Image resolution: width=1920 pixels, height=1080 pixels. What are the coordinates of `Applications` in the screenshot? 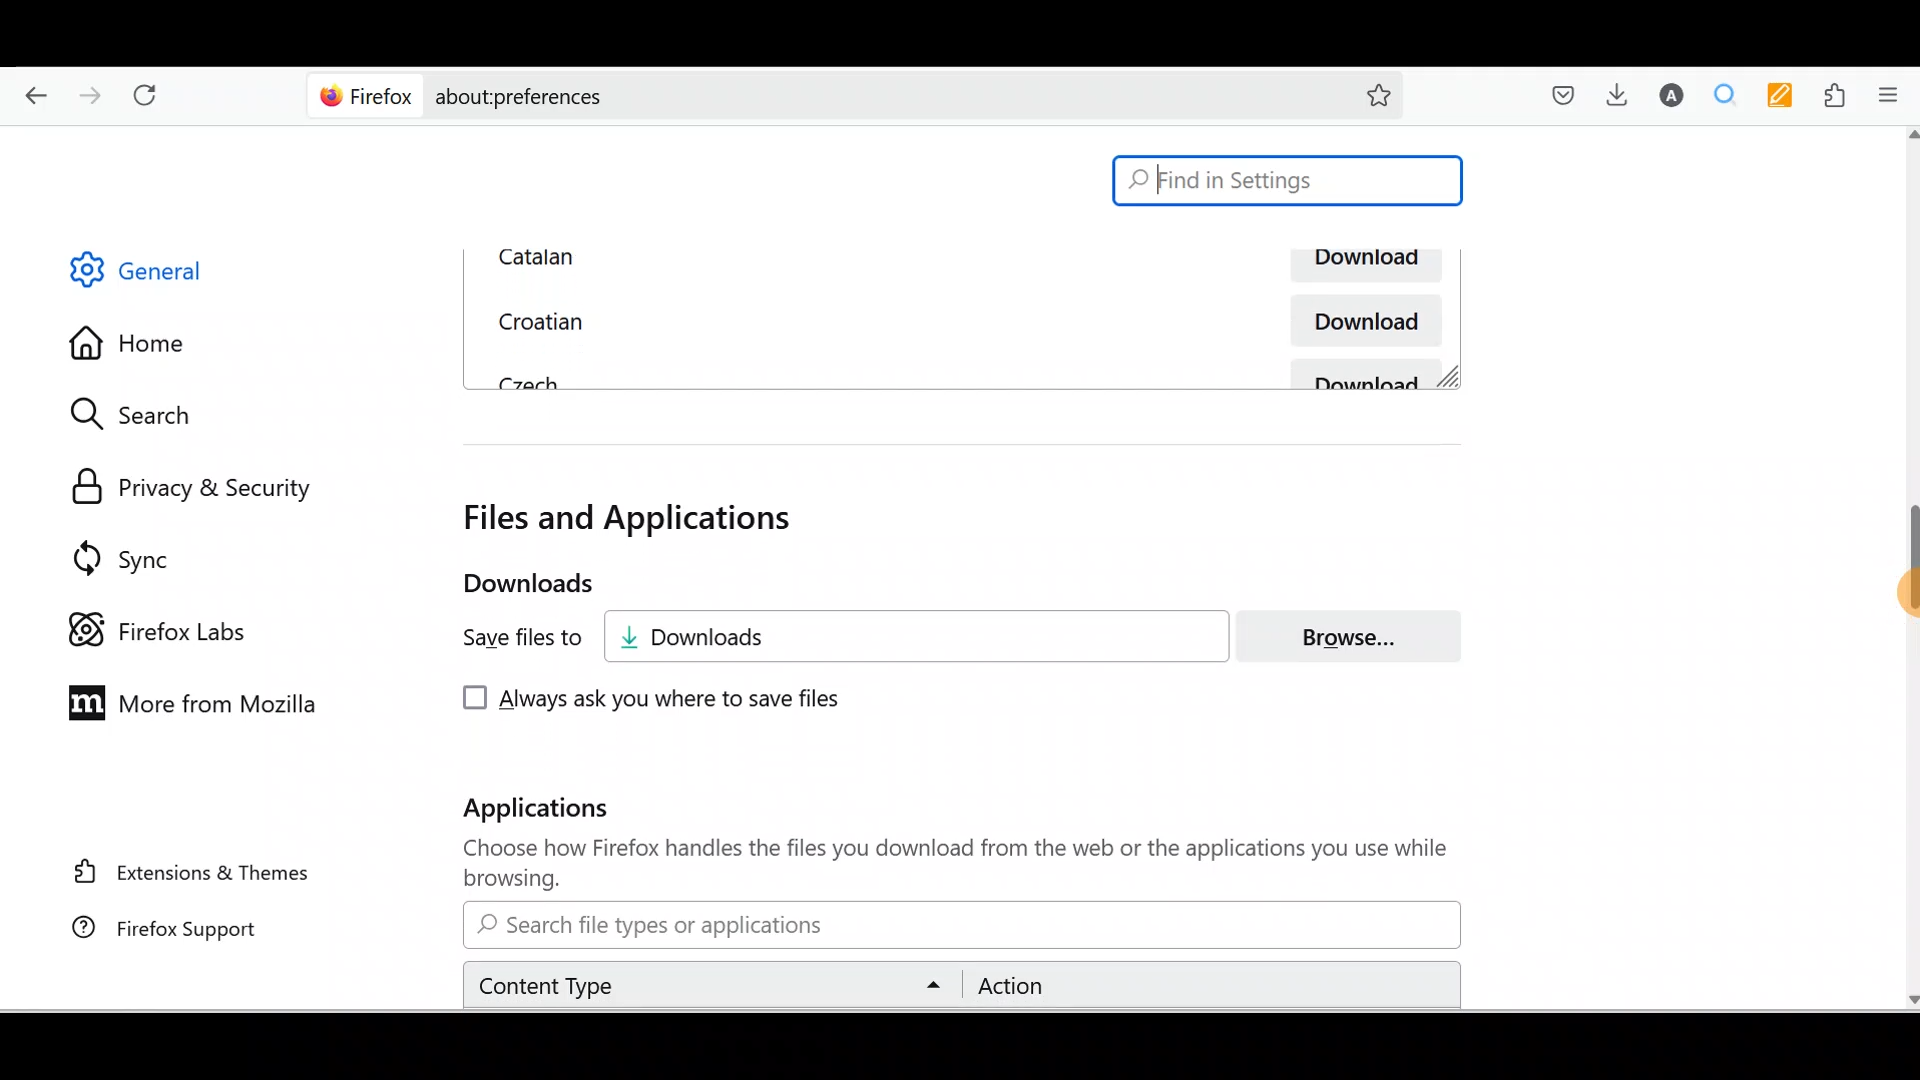 It's located at (557, 812).